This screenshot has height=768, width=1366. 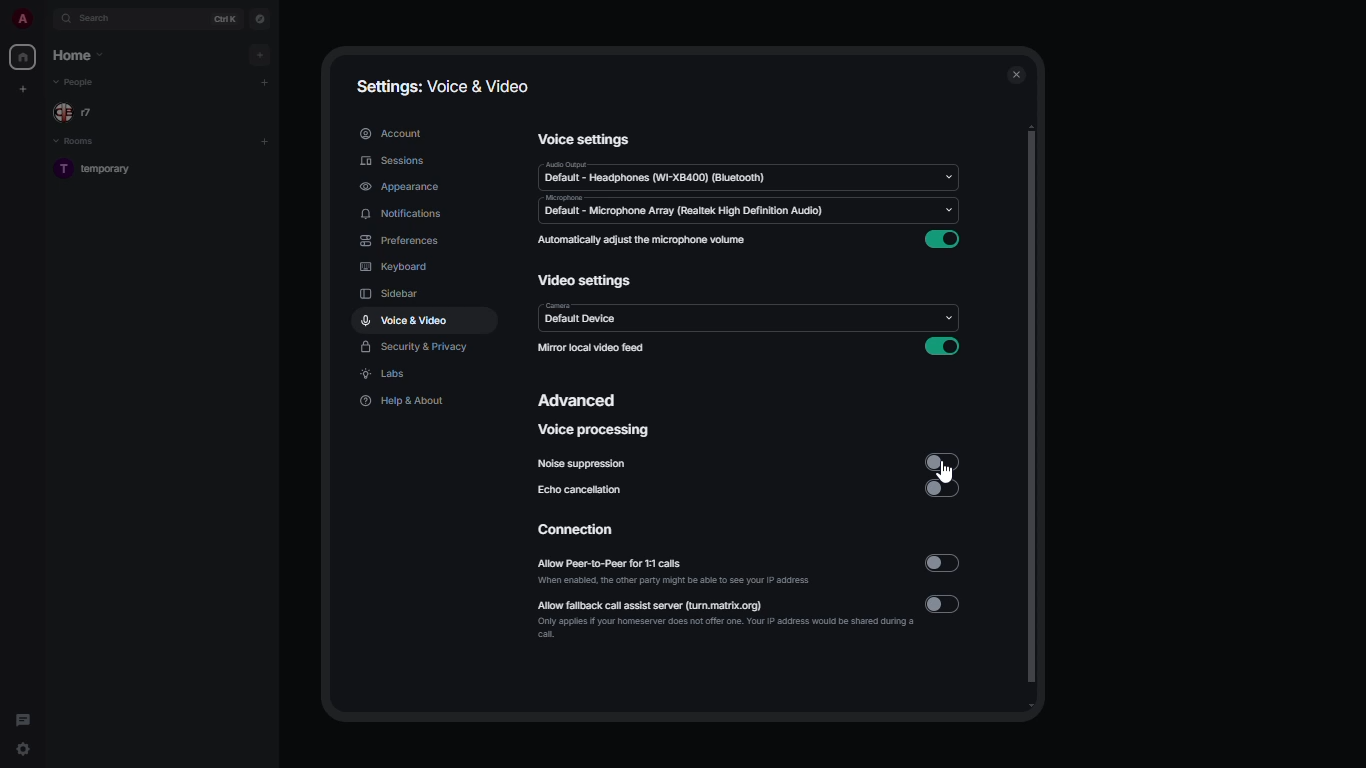 I want to click on sidebar, so click(x=391, y=296).